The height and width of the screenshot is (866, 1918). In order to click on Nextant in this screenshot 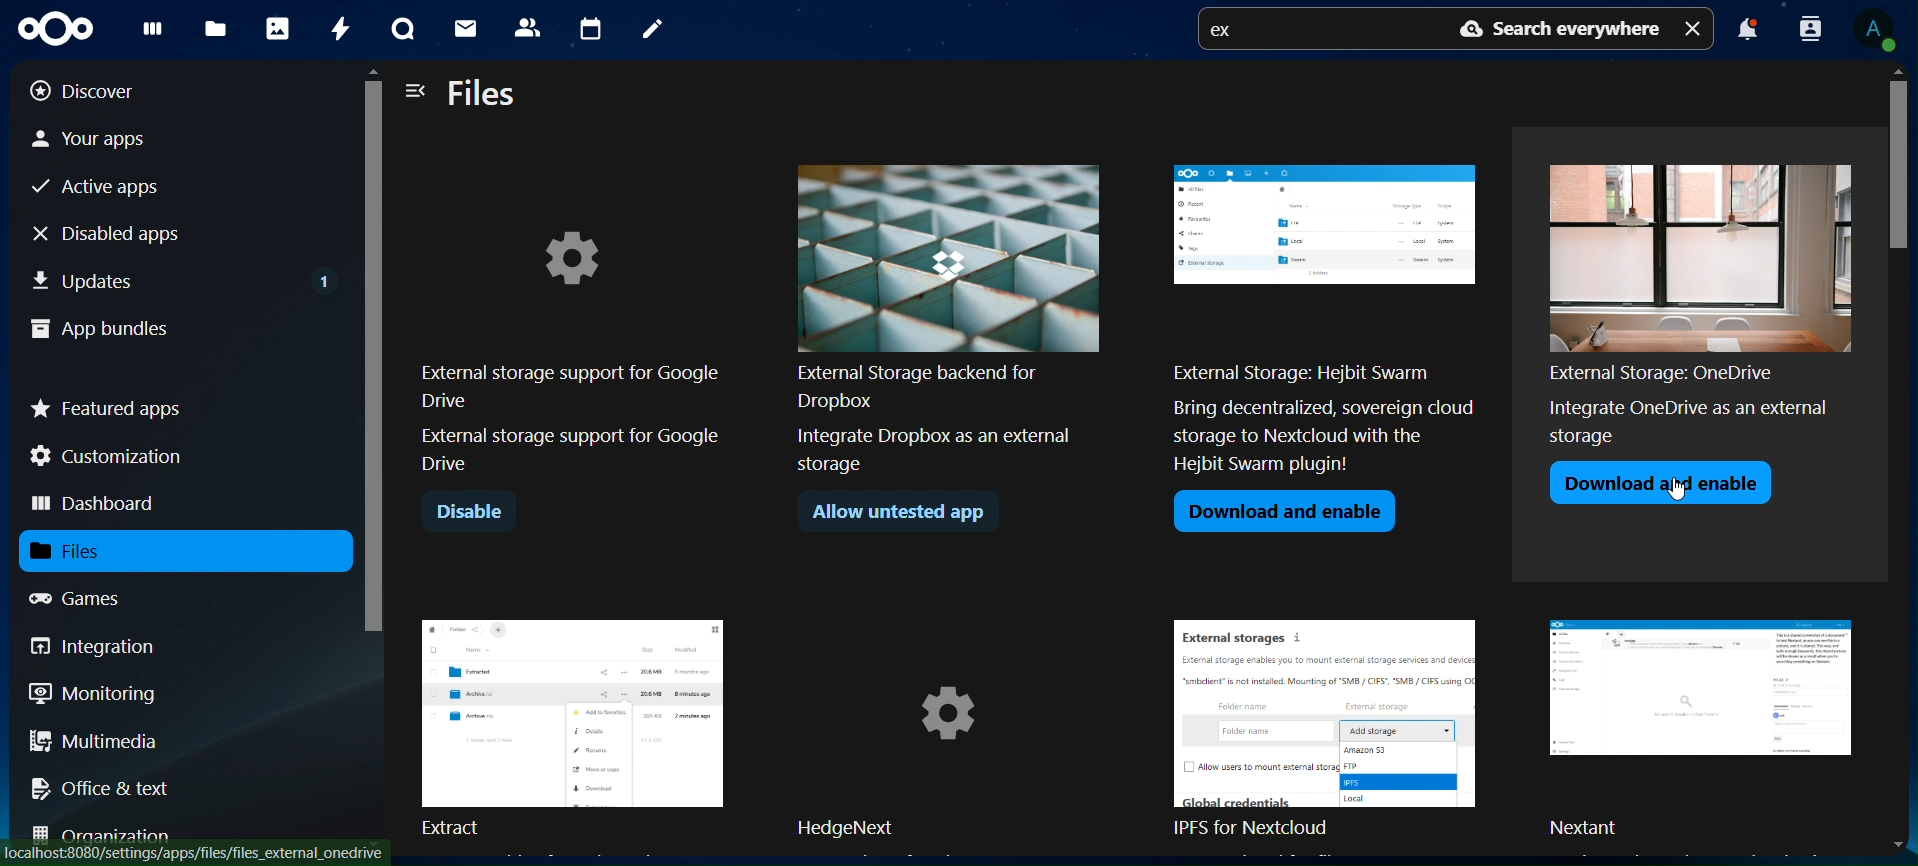, I will do `click(1707, 730)`.